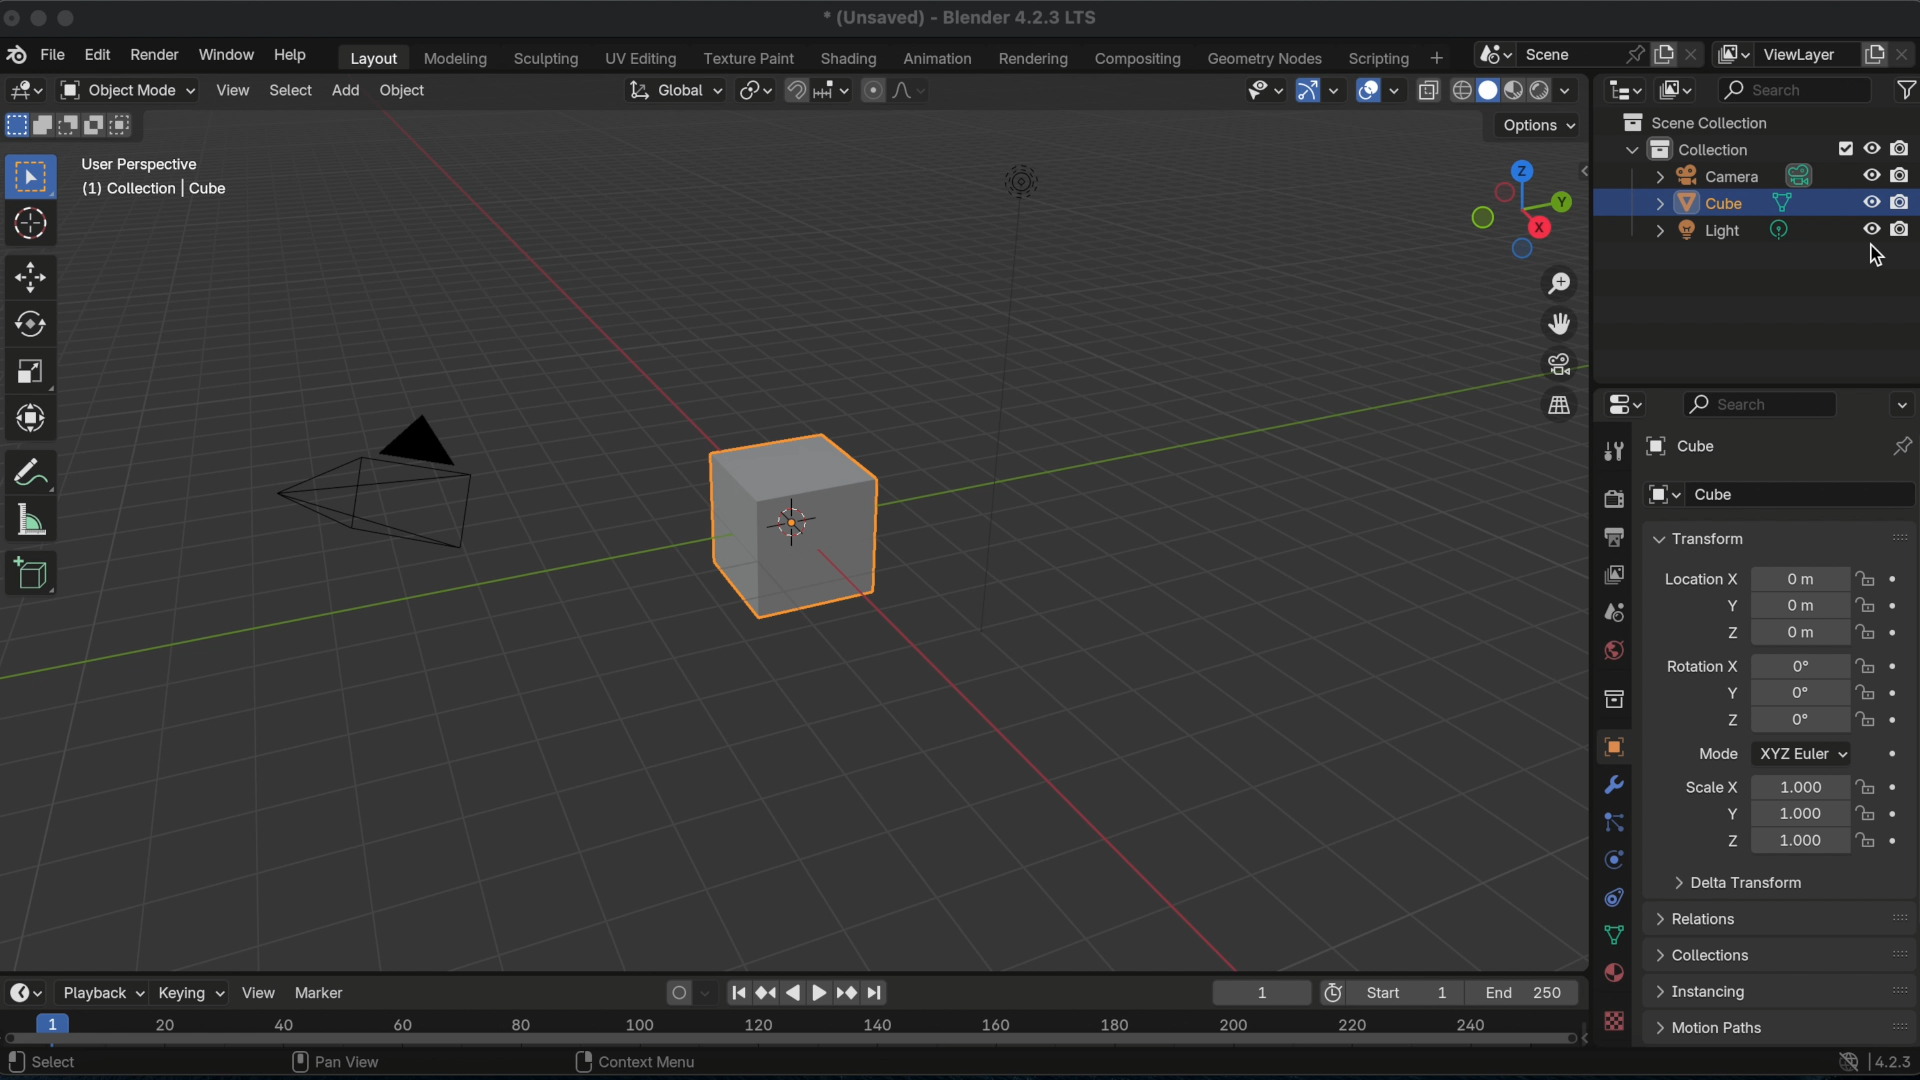 The width and height of the screenshot is (1920, 1080). Describe the element at coordinates (1843, 148) in the screenshot. I see `exclude from view layer` at that location.